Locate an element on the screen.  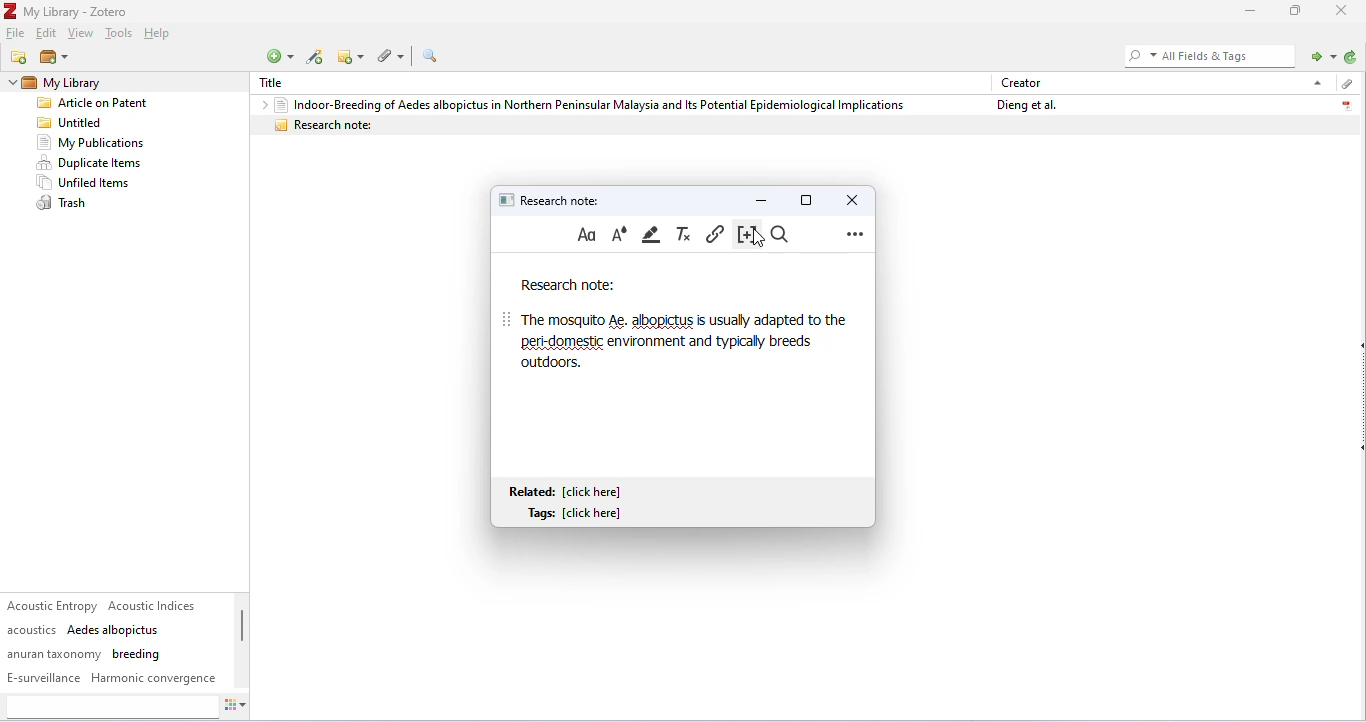
attachment is located at coordinates (1345, 84).